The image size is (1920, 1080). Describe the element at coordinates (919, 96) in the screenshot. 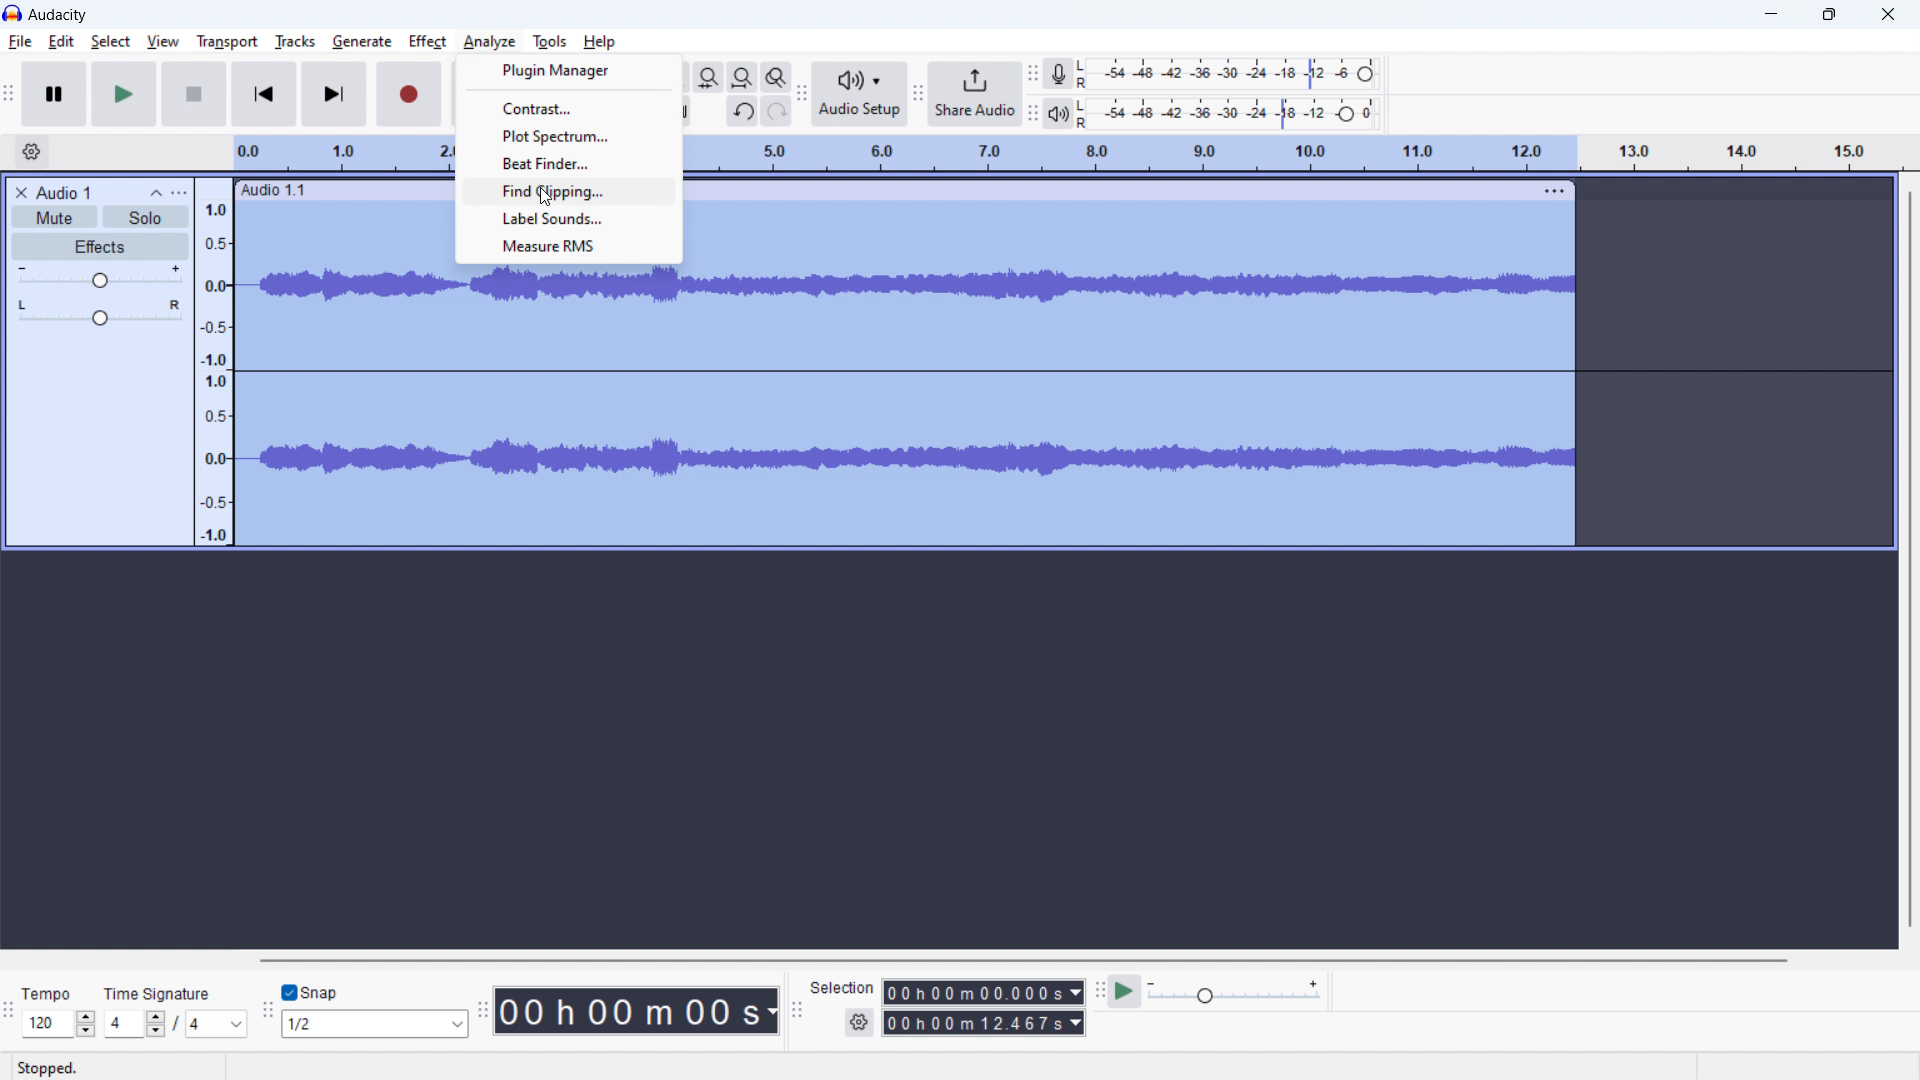

I see `share audio toolbar` at that location.